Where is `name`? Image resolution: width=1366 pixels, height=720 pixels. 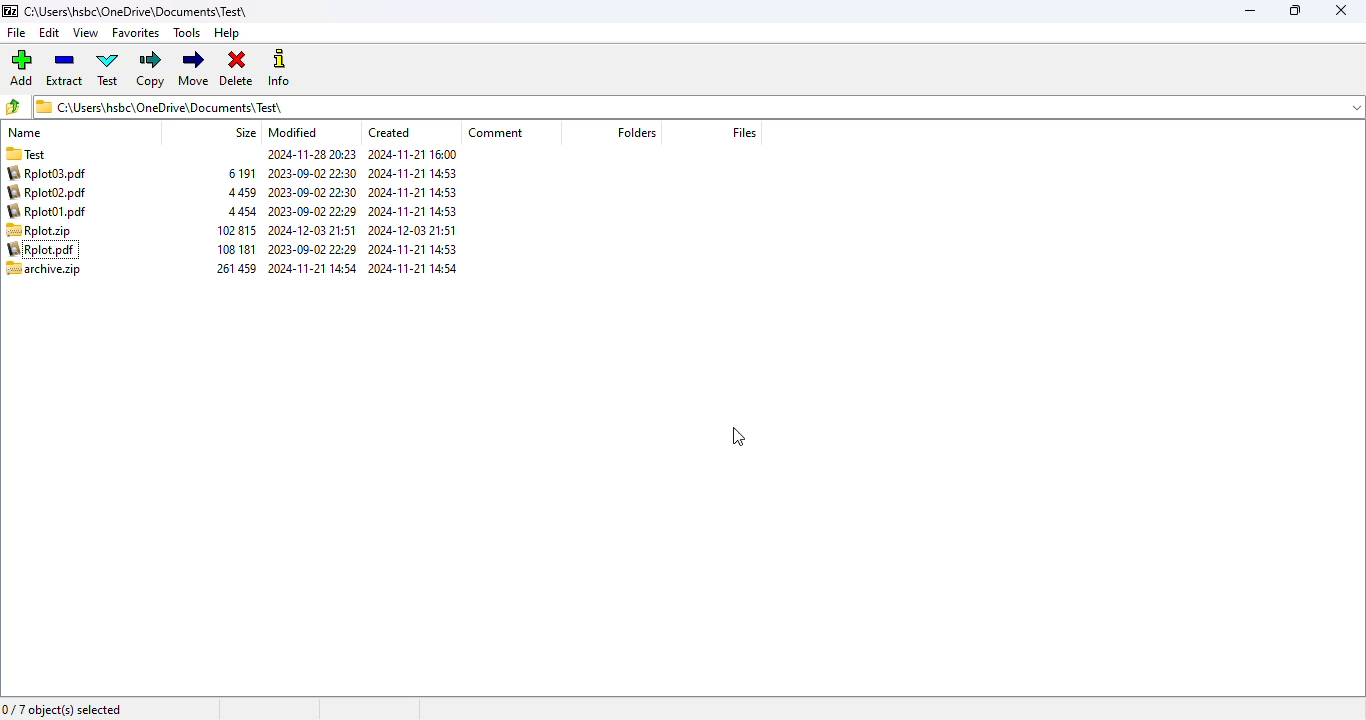
name is located at coordinates (25, 132).